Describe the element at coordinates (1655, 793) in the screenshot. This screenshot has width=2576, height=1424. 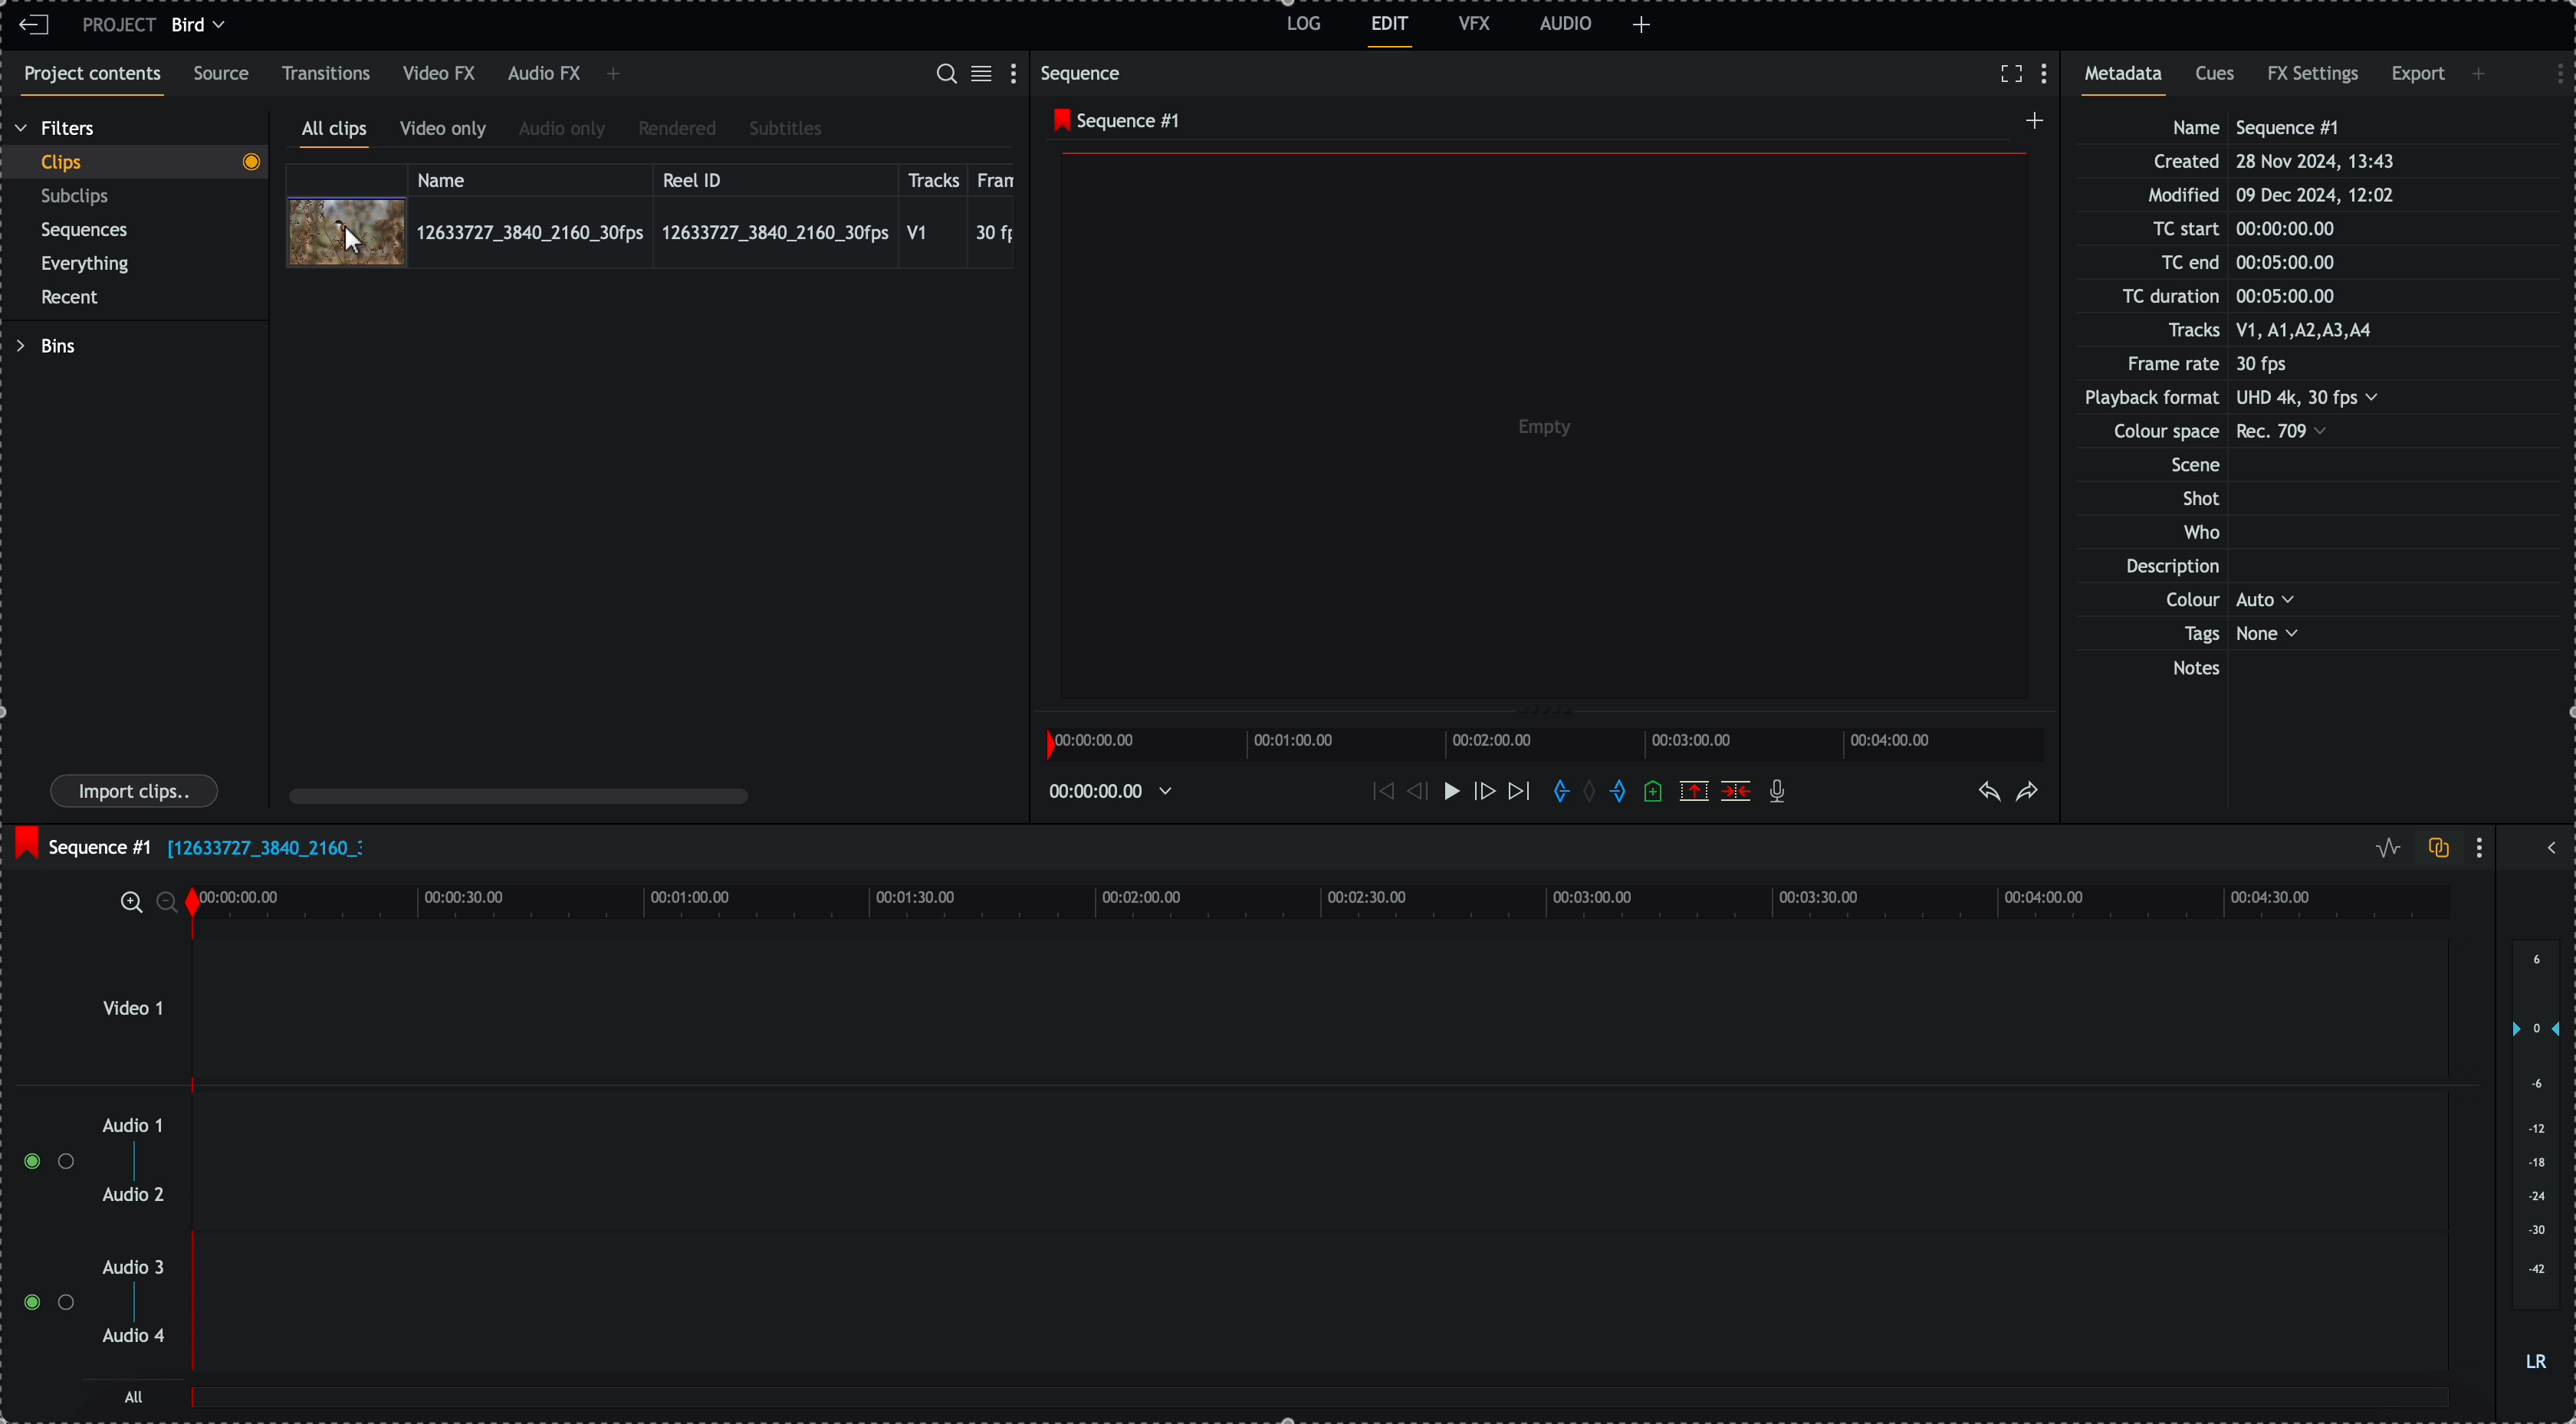
I see `add a cue at the current position` at that location.